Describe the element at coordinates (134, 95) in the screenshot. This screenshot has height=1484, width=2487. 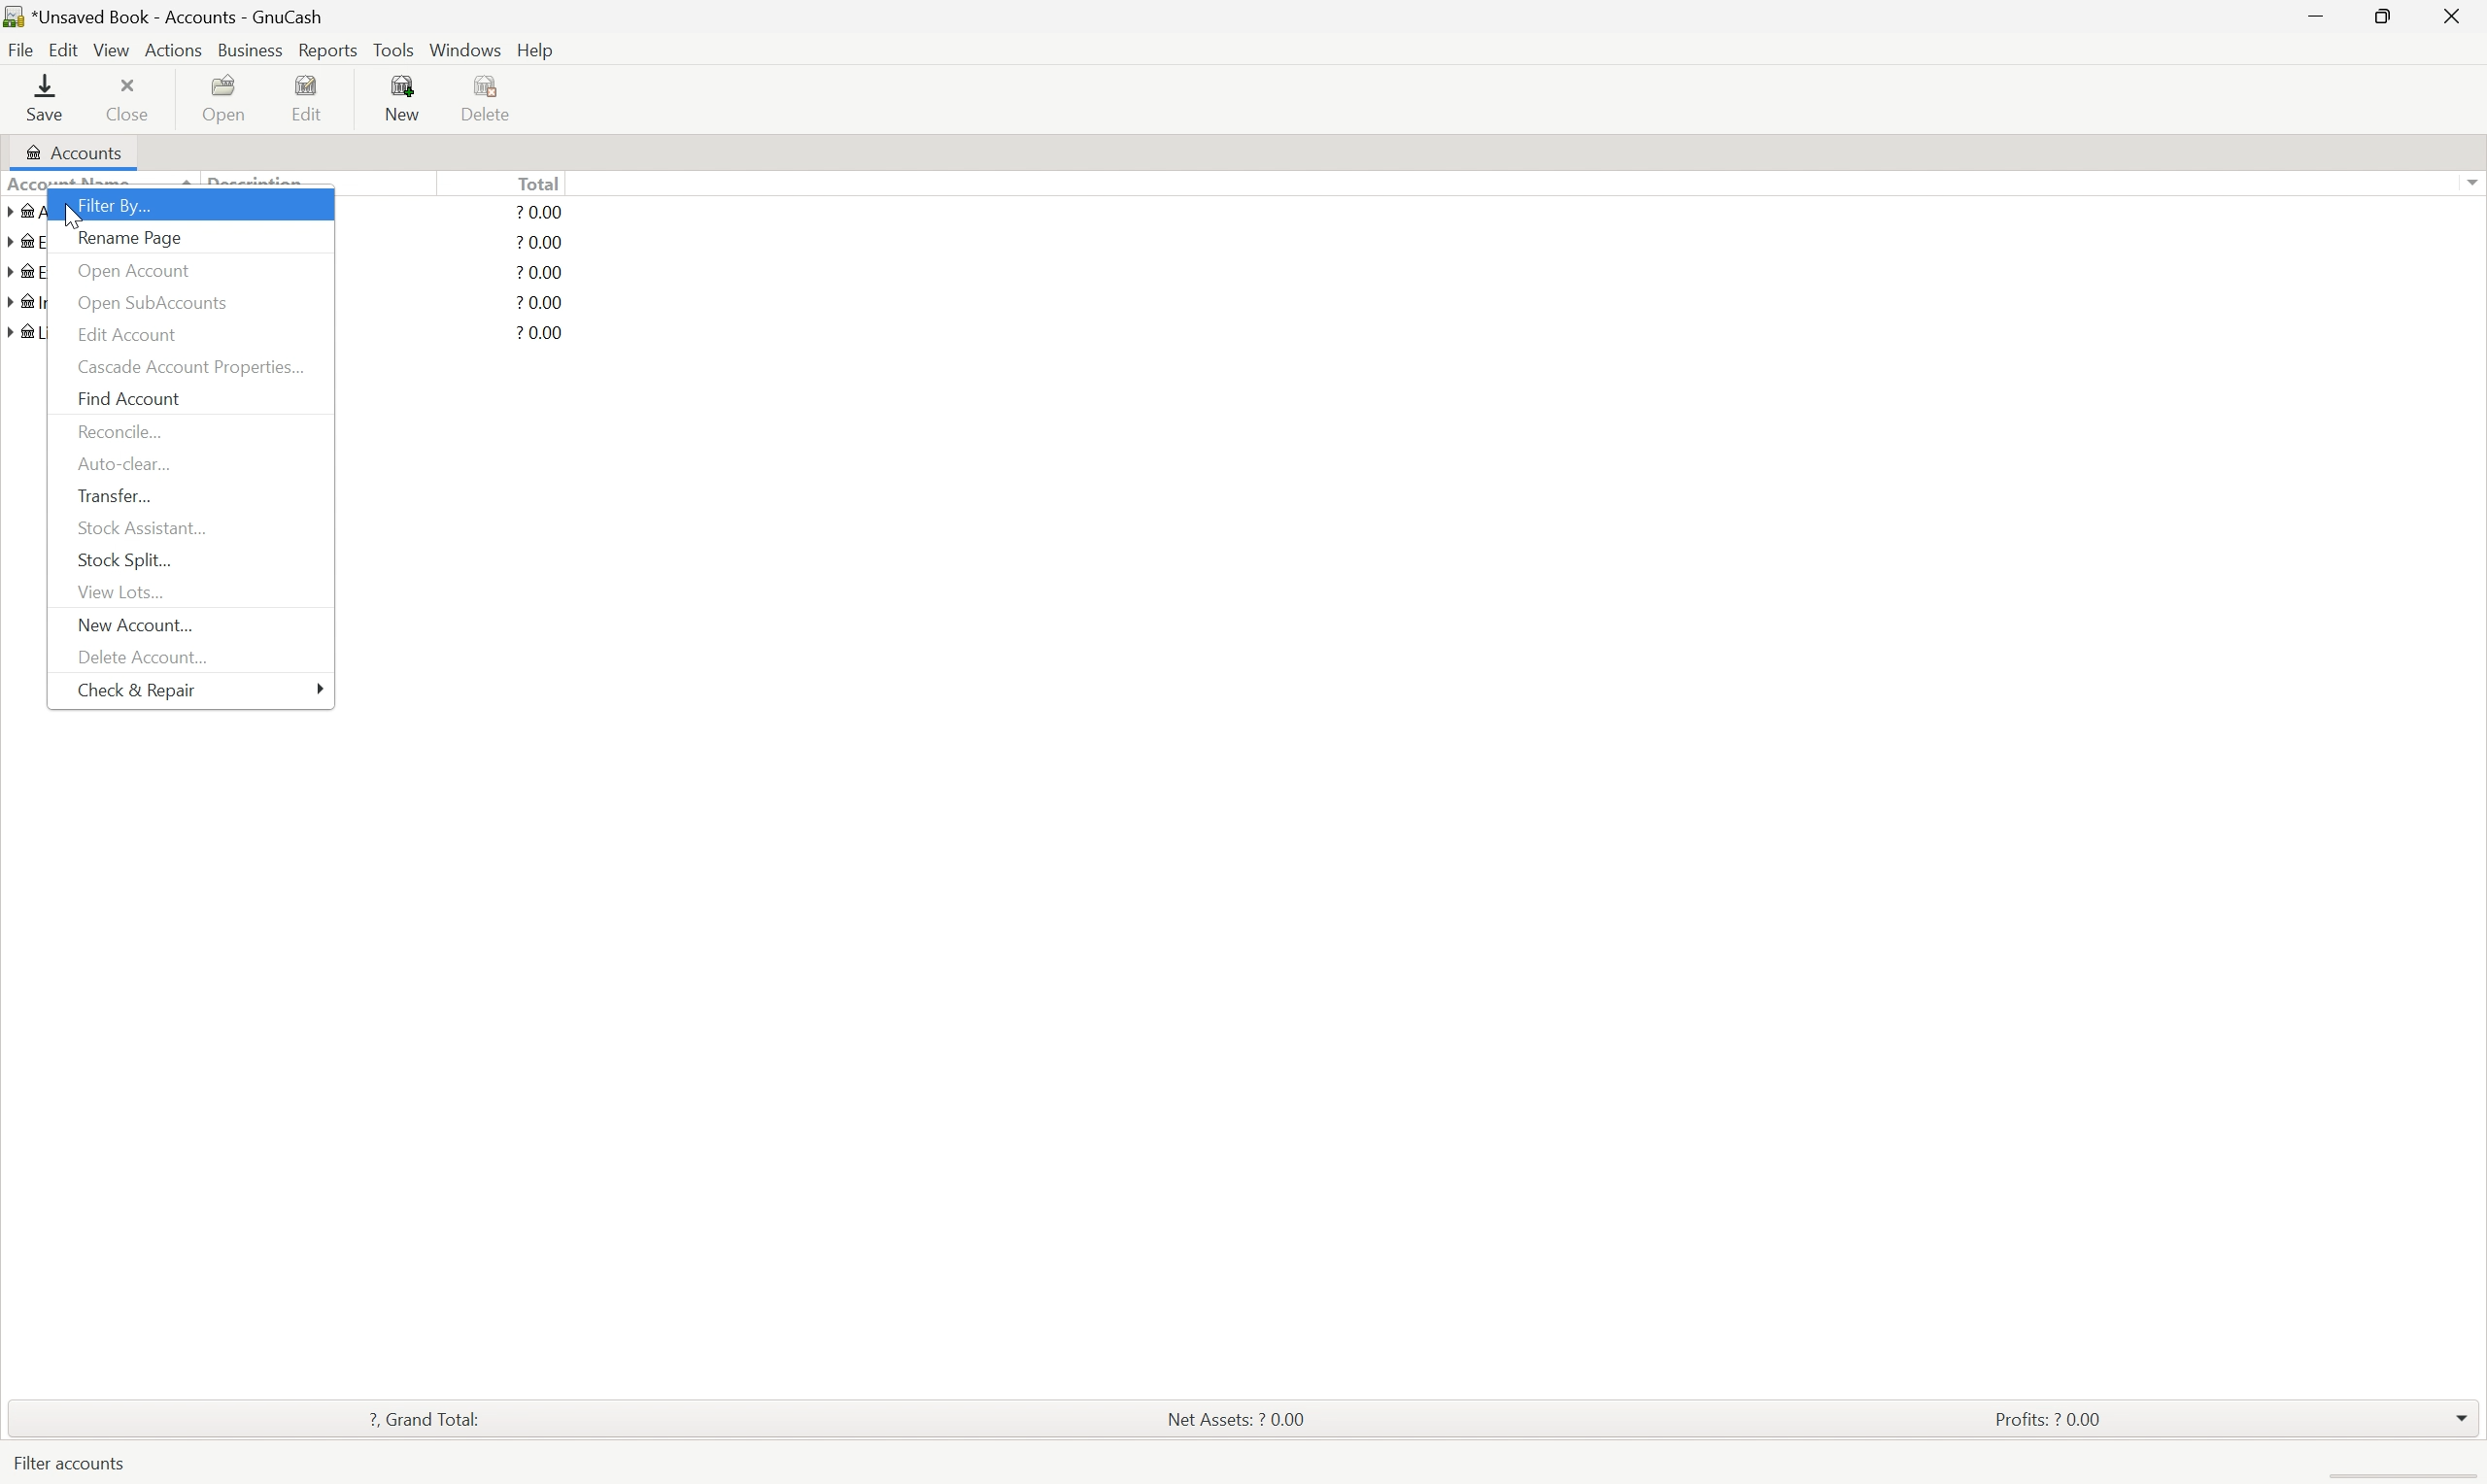
I see `Close` at that location.